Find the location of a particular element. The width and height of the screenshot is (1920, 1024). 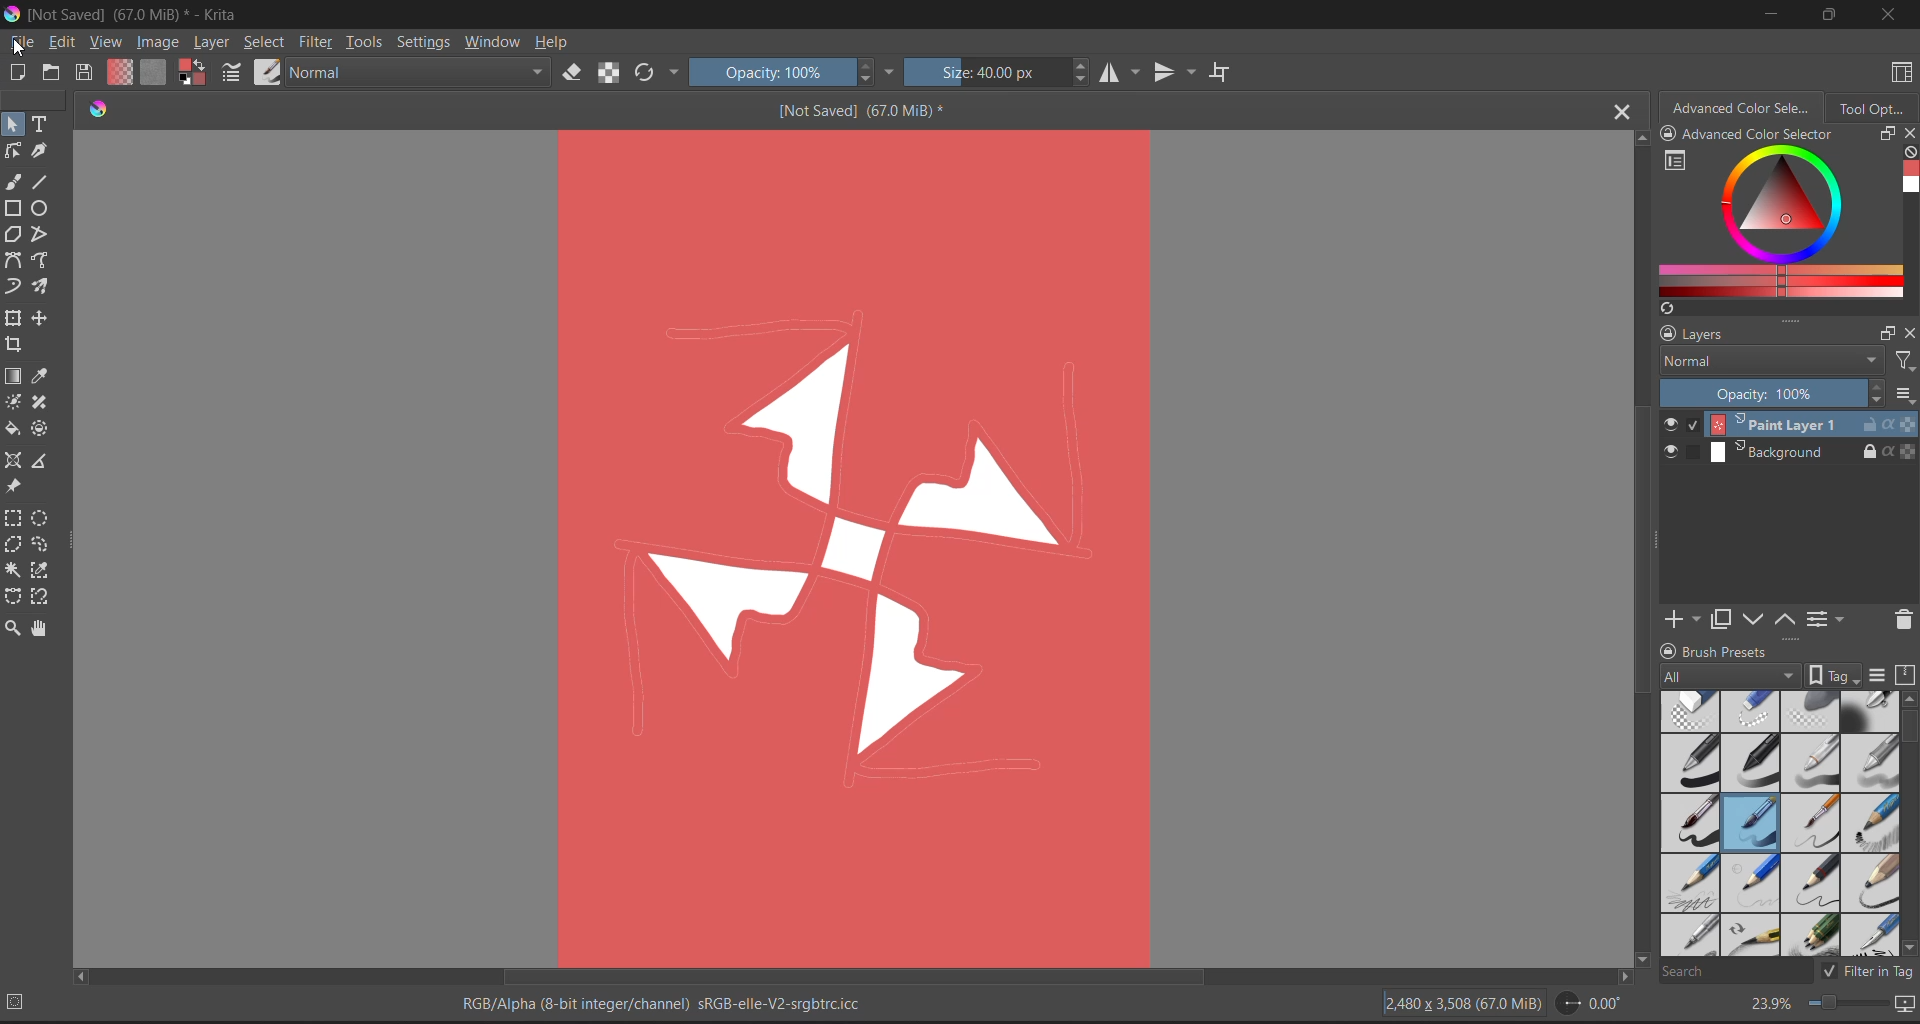

tools is located at coordinates (12, 287).